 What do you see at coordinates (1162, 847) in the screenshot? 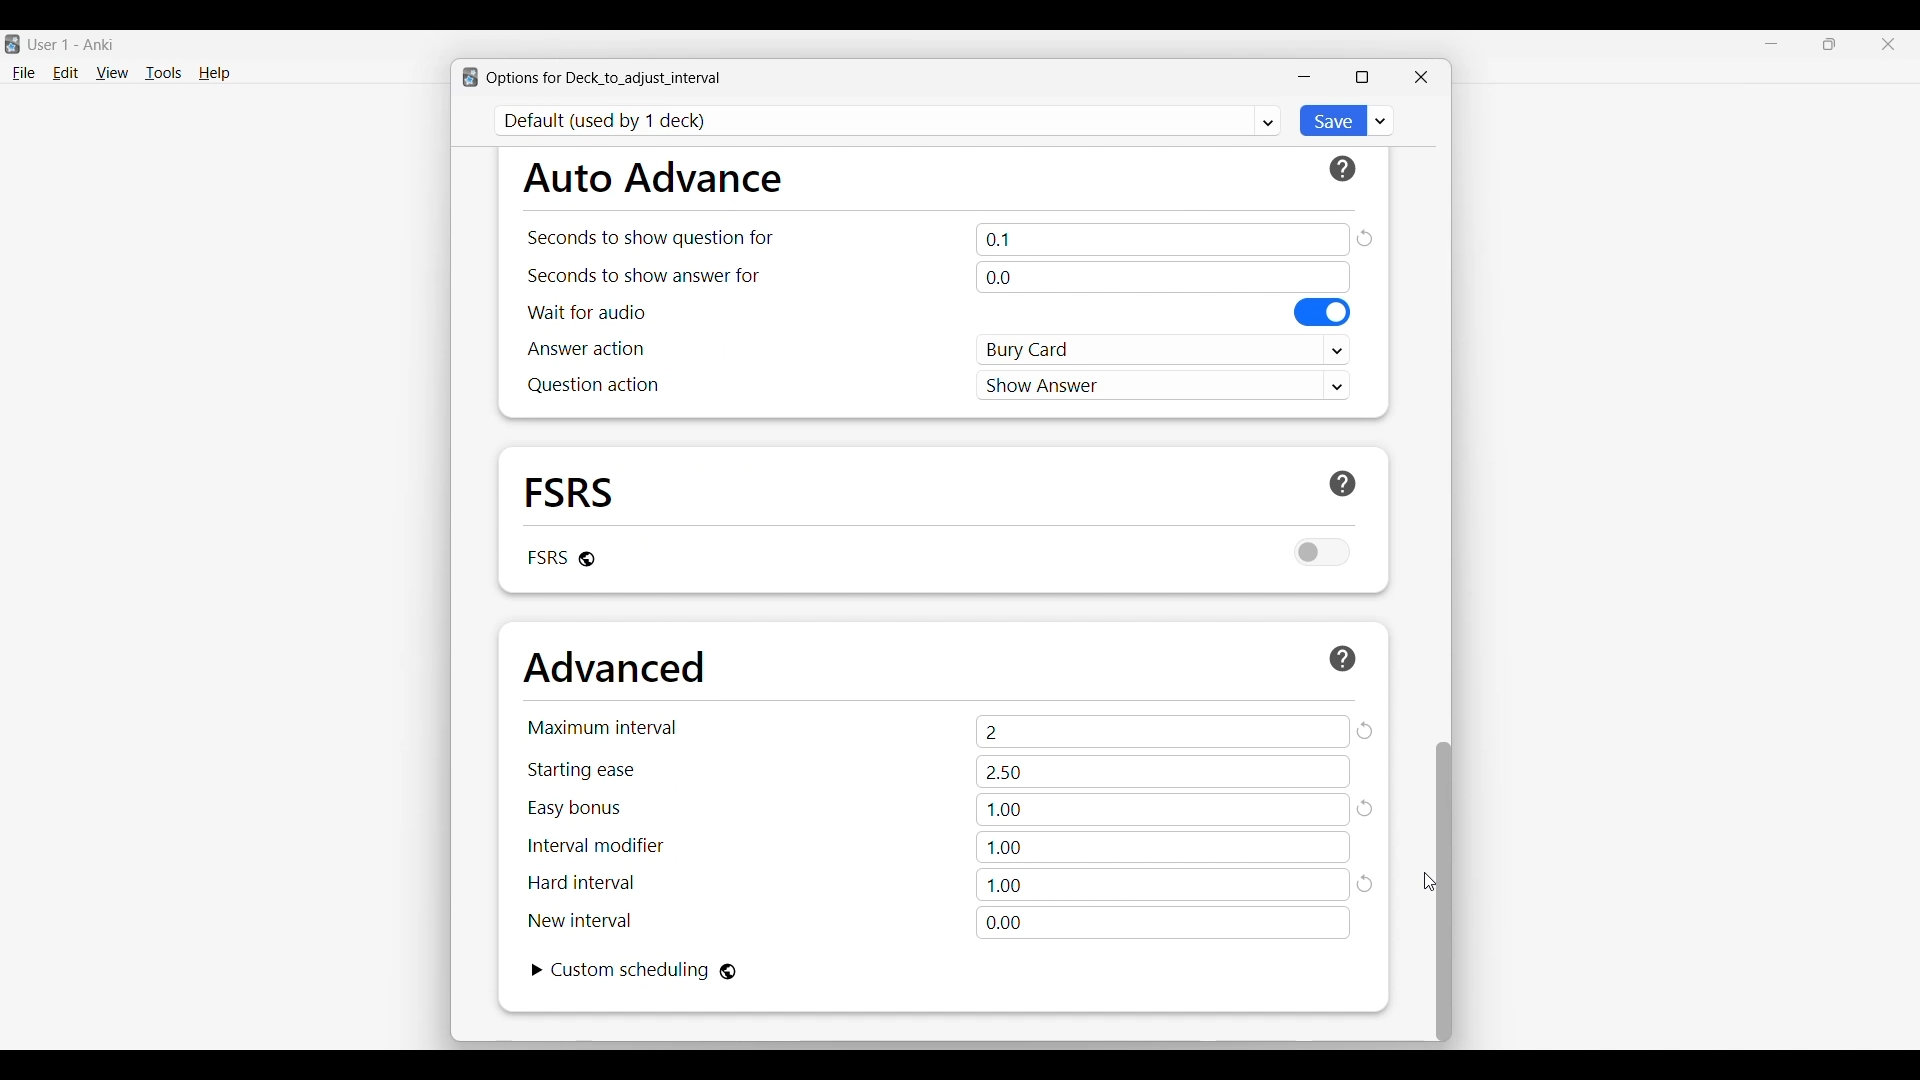
I see `1.00` at bounding box center [1162, 847].